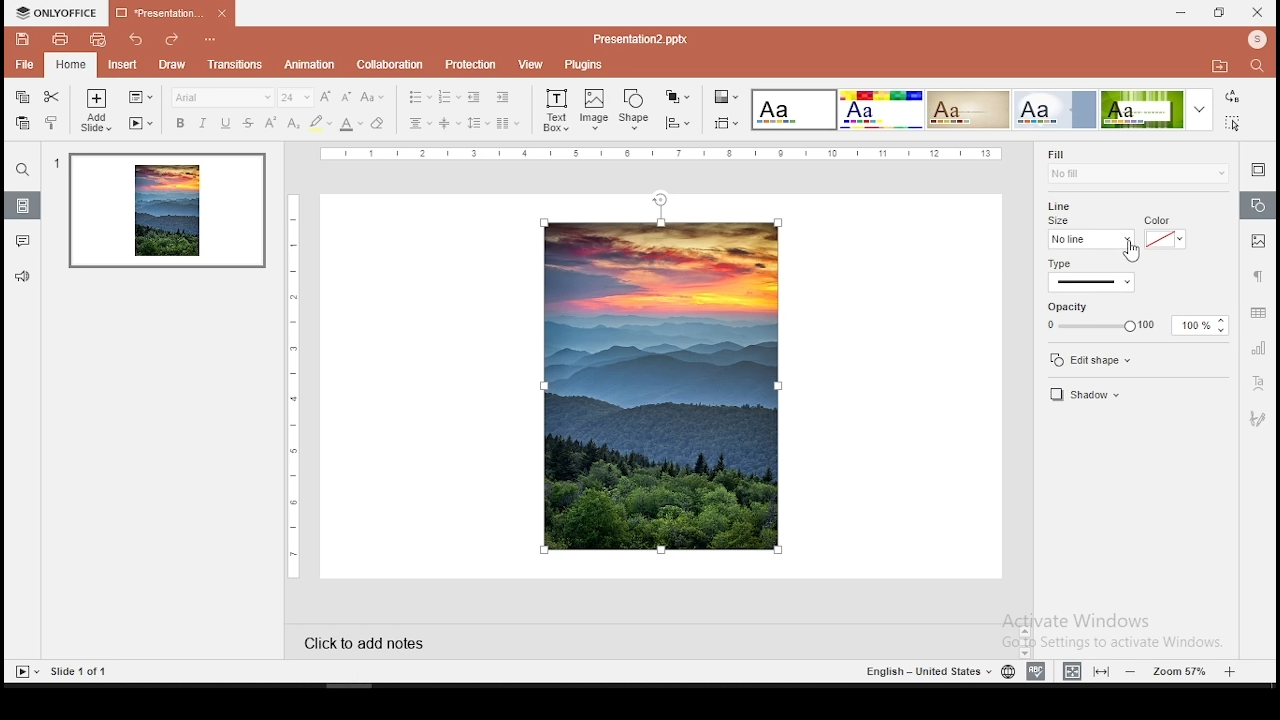 This screenshot has height=720, width=1280. What do you see at coordinates (923, 671) in the screenshot?
I see `english - united states` at bounding box center [923, 671].